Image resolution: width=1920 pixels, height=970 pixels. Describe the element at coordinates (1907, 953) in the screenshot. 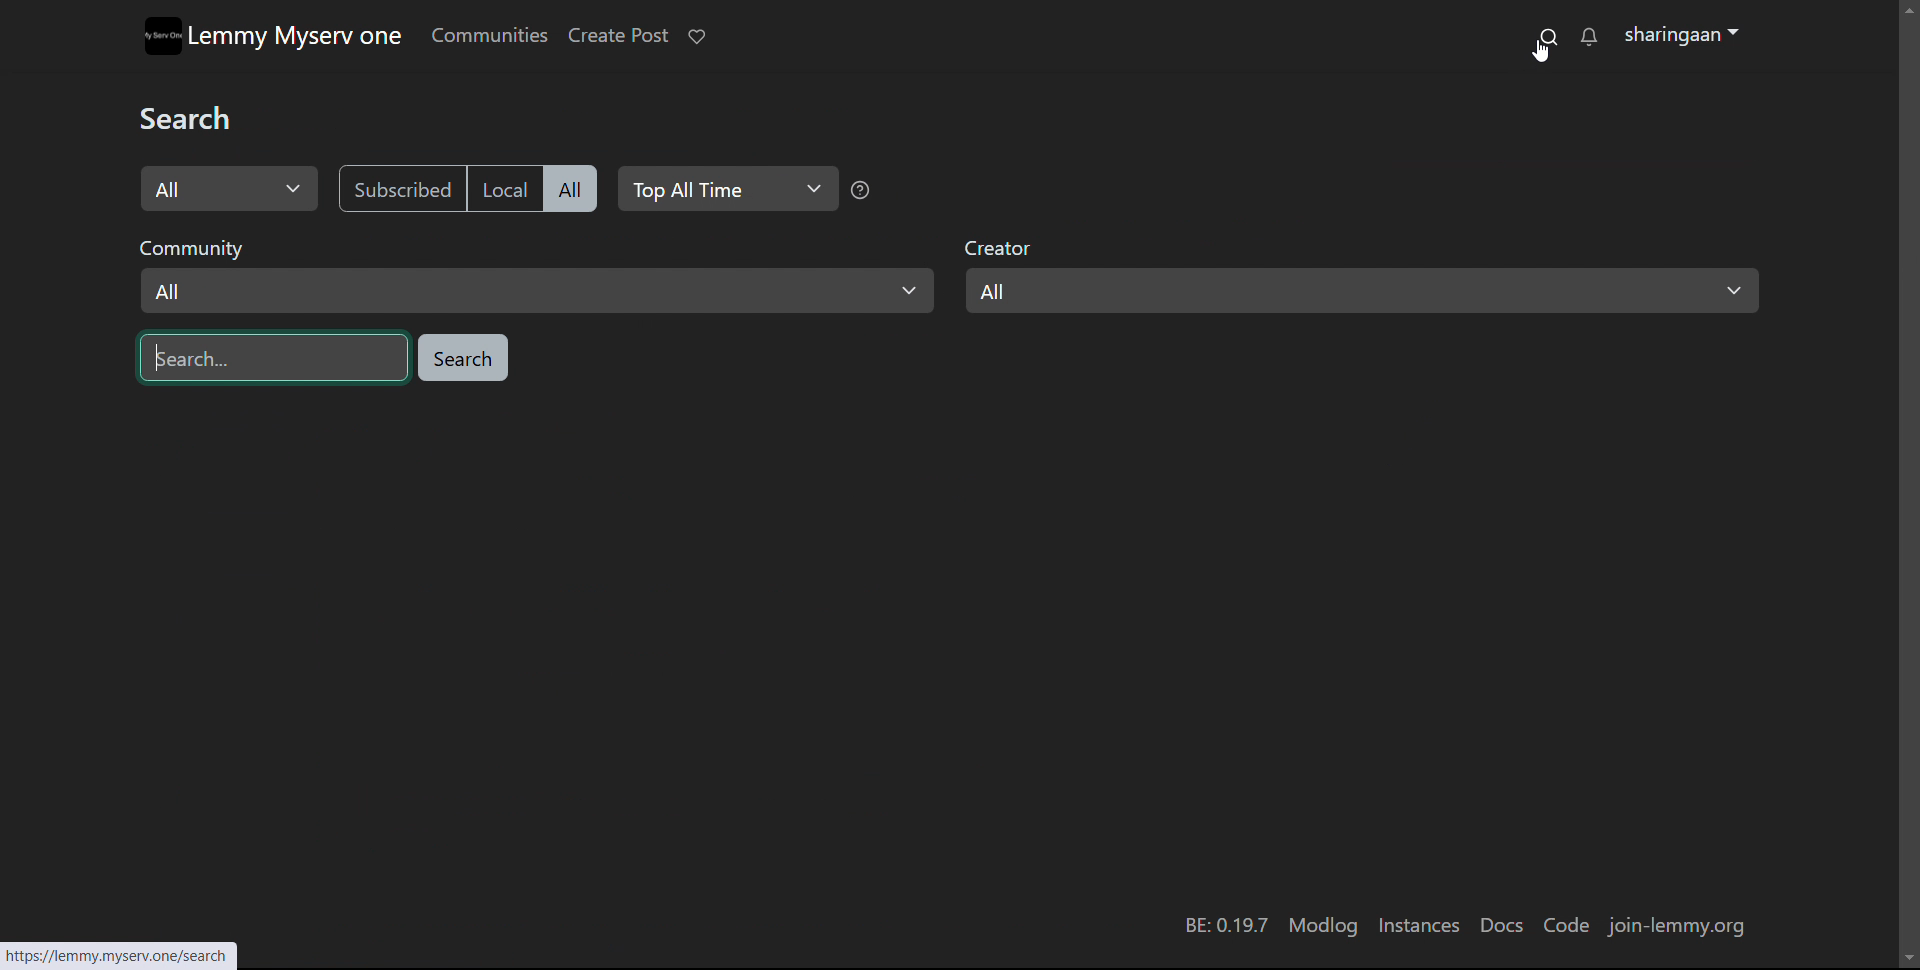

I see `Scroll Down` at that location.